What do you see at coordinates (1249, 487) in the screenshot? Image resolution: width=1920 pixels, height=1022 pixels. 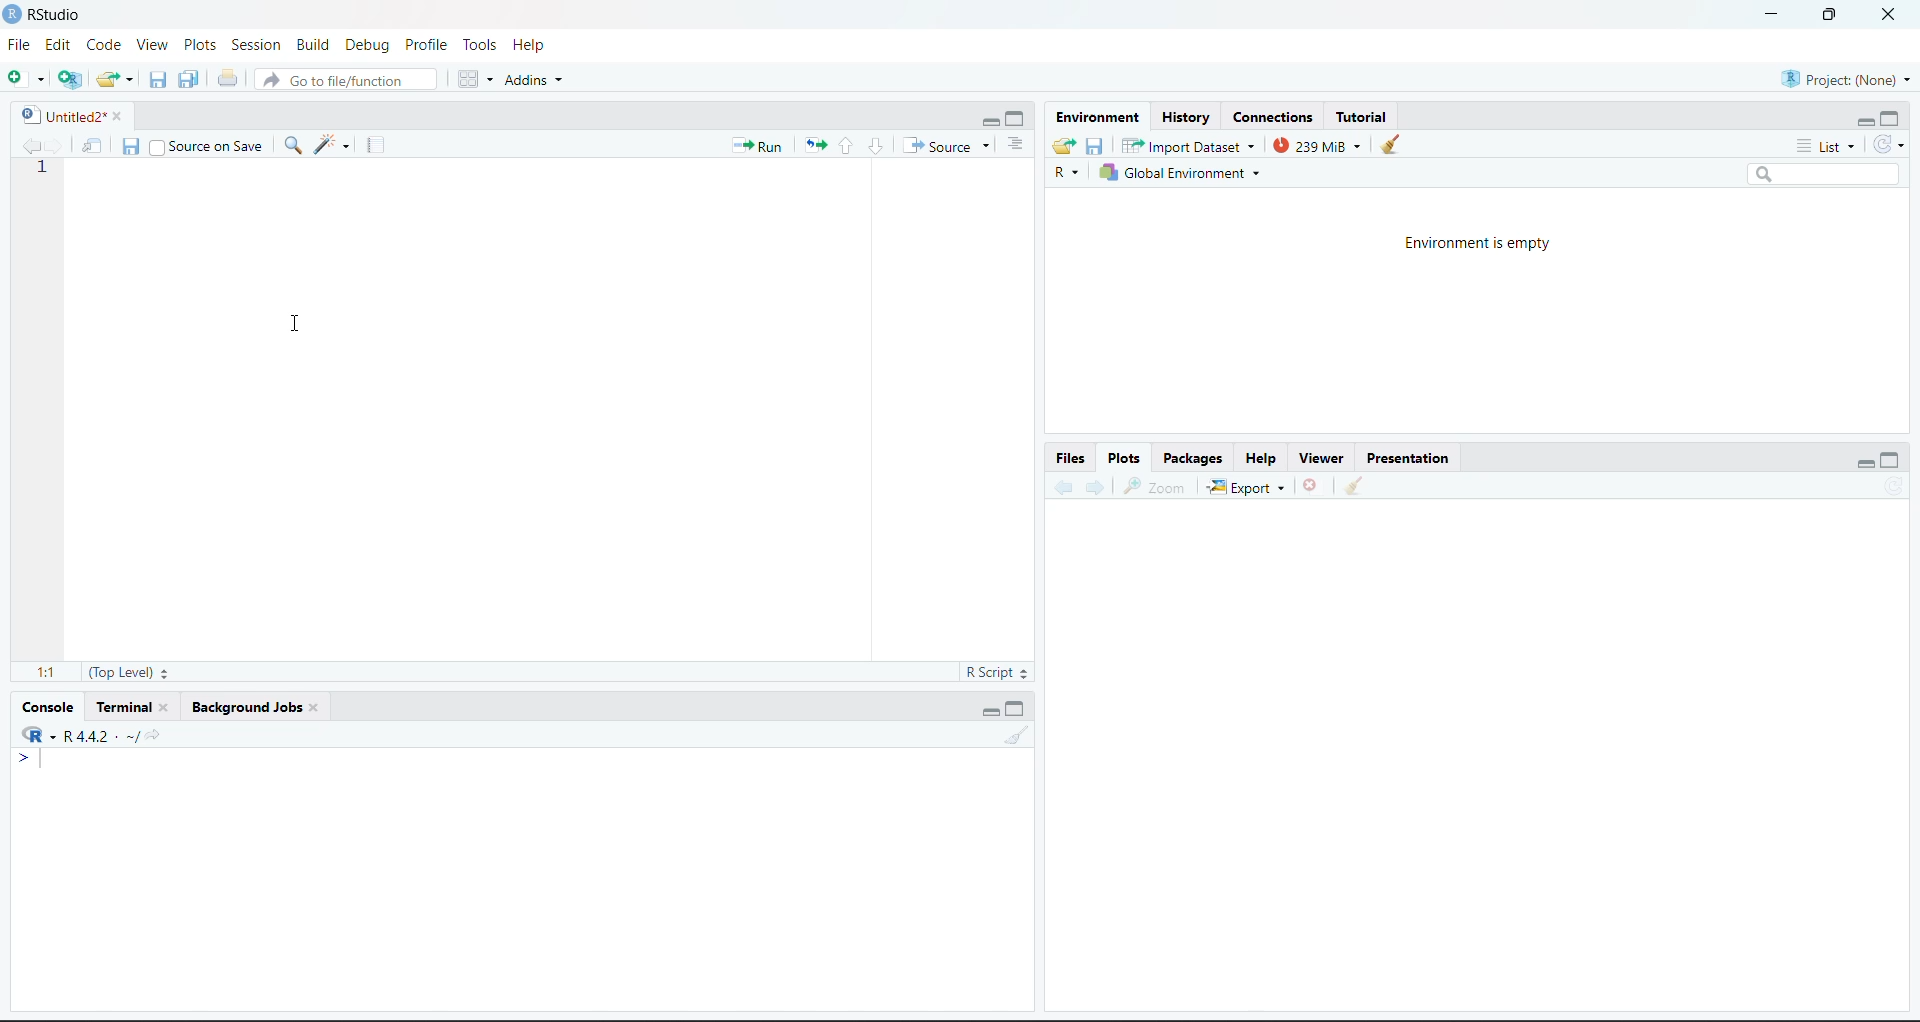 I see `Export` at bounding box center [1249, 487].